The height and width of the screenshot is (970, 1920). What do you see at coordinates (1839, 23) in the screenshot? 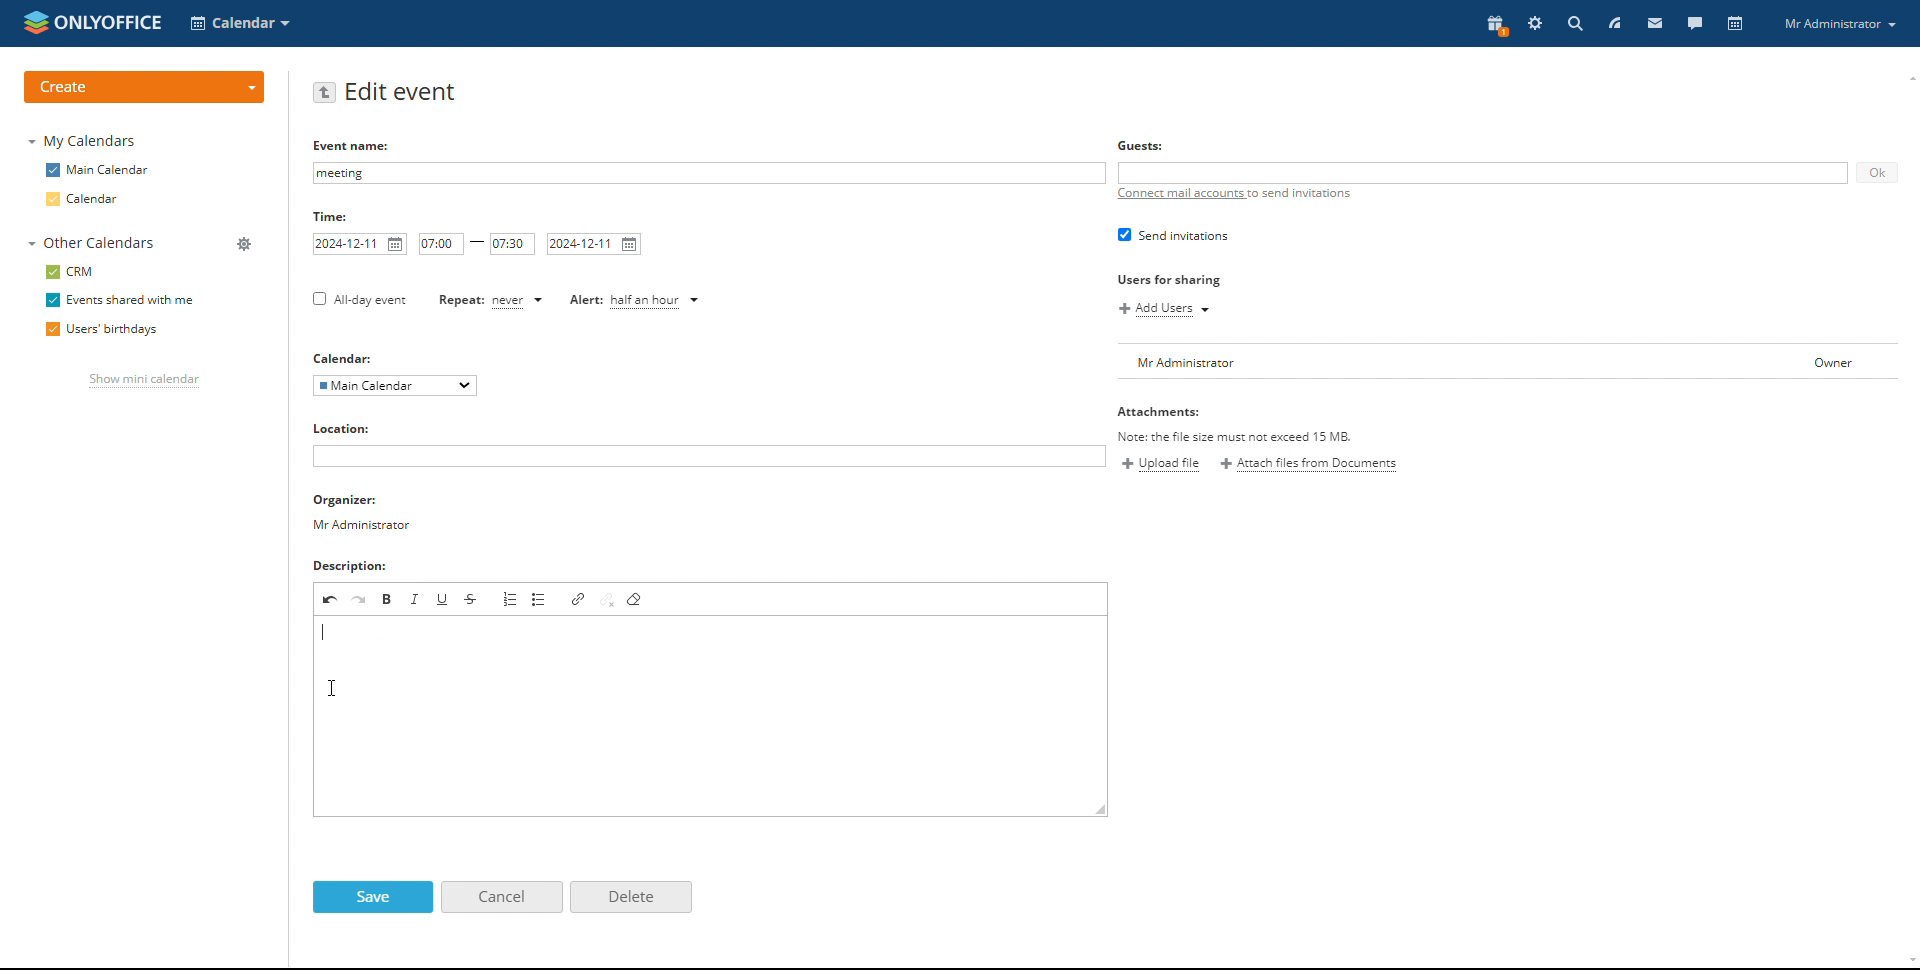
I see `profile` at bounding box center [1839, 23].